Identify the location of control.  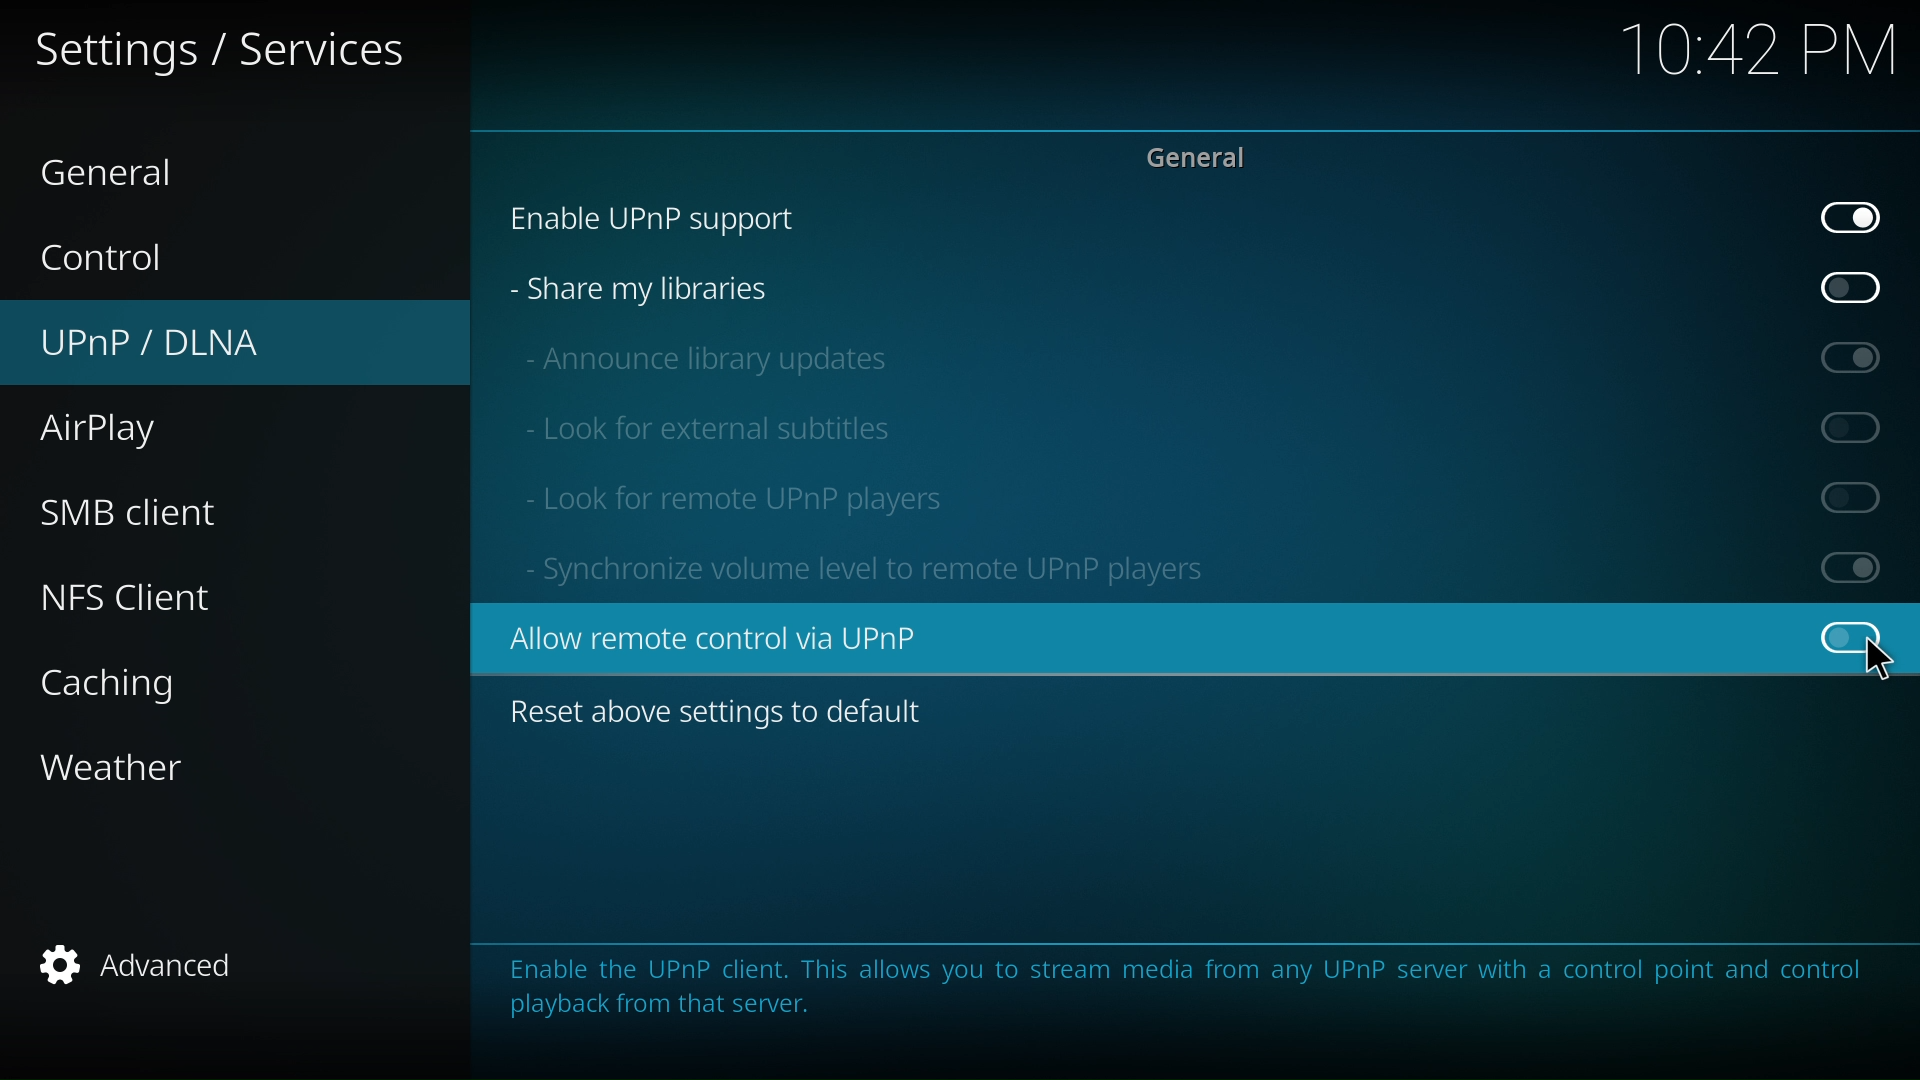
(118, 260).